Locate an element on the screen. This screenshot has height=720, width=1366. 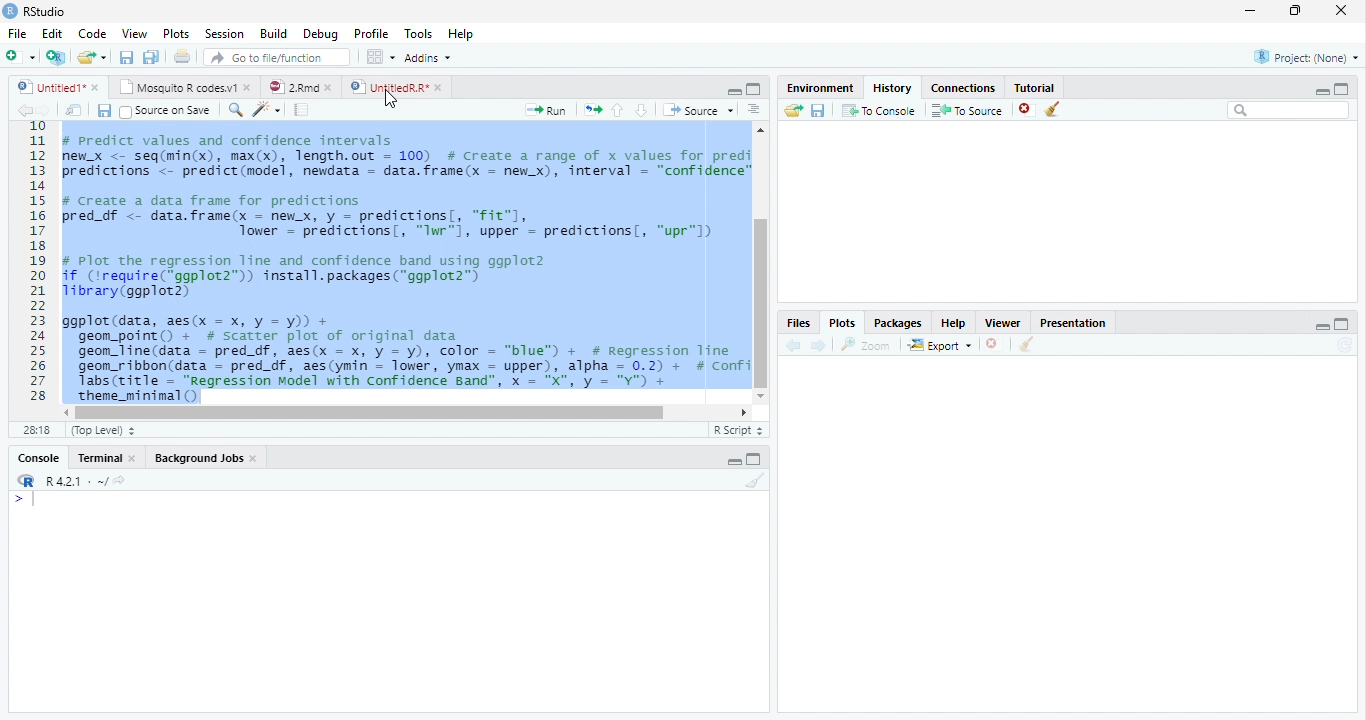
View is located at coordinates (134, 34).